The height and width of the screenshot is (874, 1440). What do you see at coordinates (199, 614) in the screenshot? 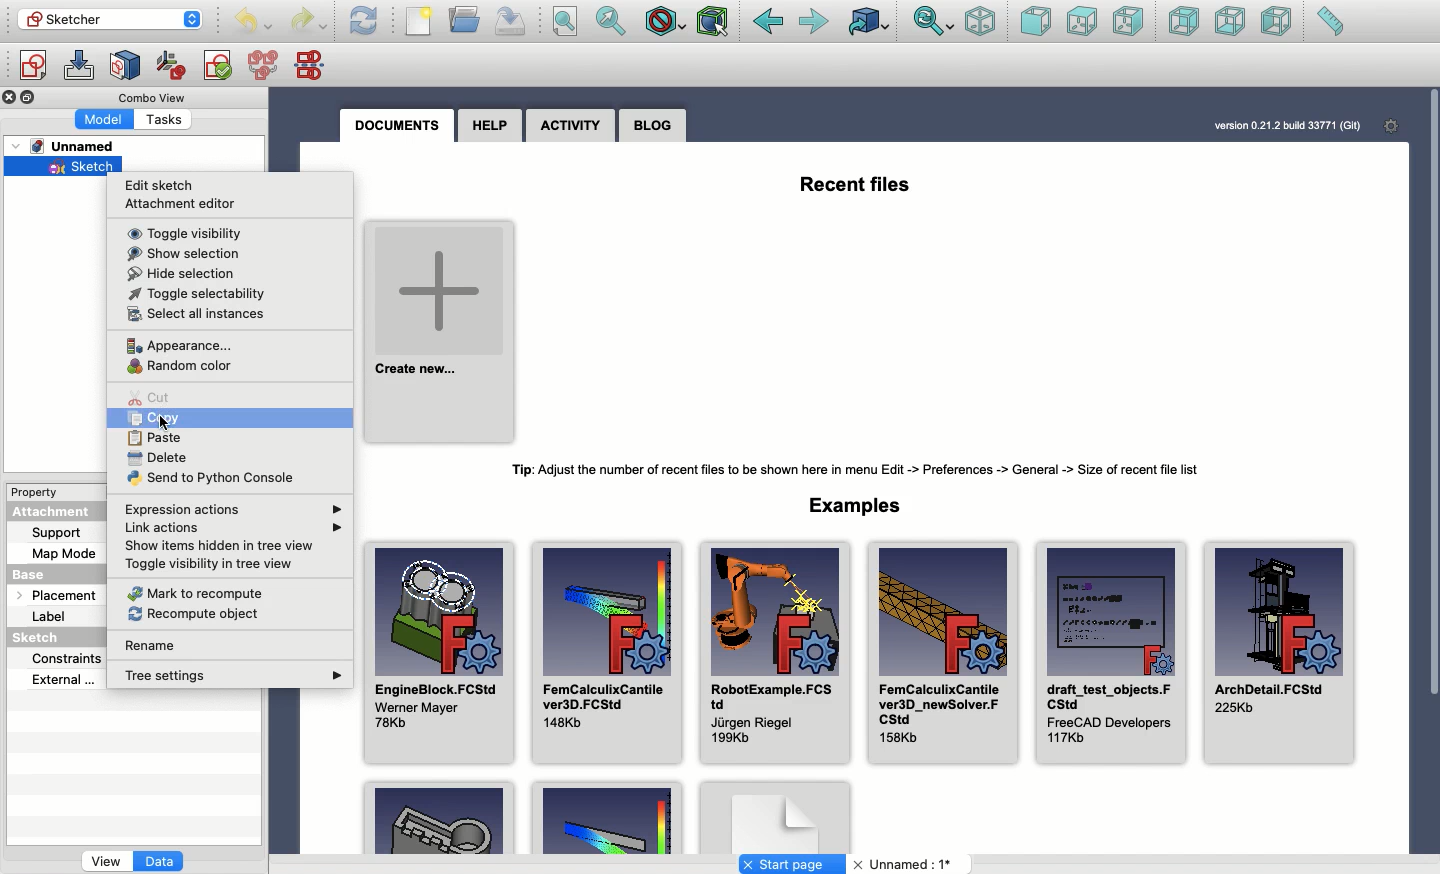
I see `Recompute object` at bounding box center [199, 614].